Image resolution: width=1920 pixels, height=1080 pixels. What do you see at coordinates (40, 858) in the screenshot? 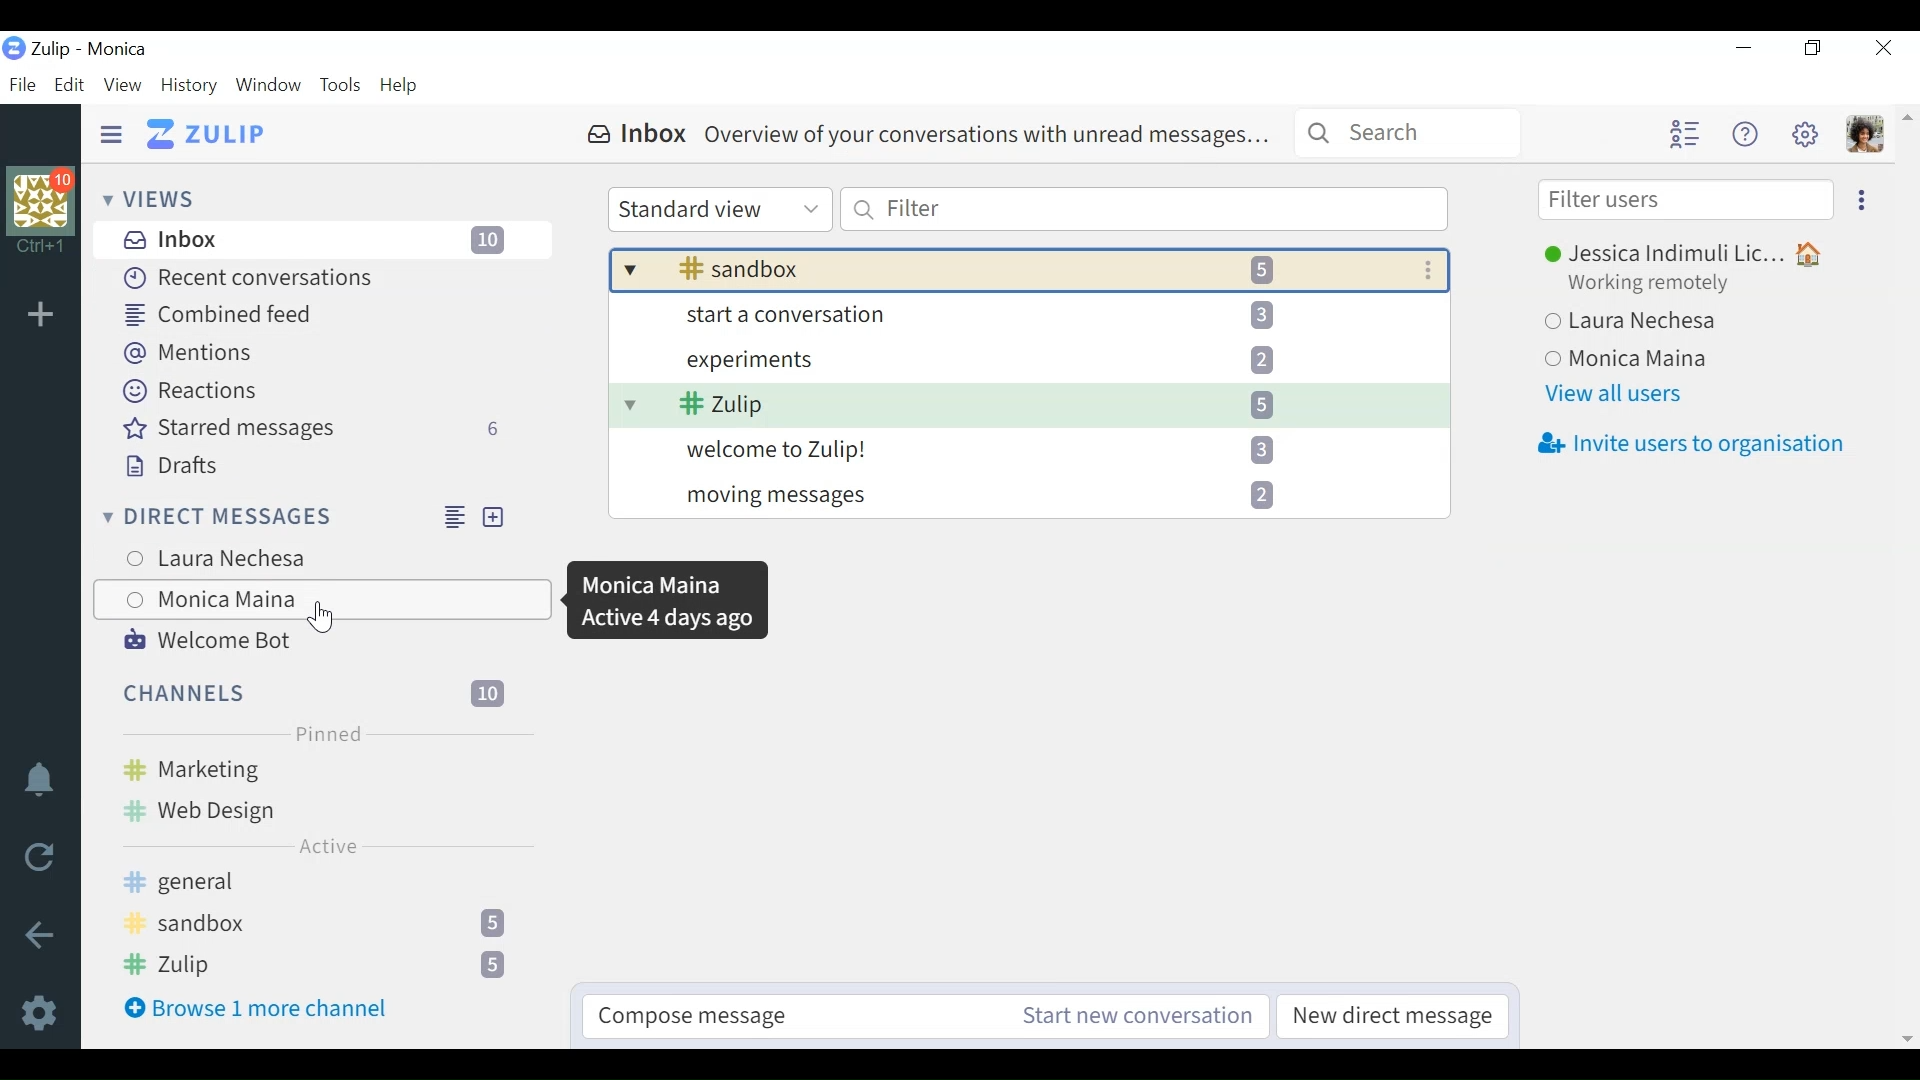
I see `Reload` at bounding box center [40, 858].